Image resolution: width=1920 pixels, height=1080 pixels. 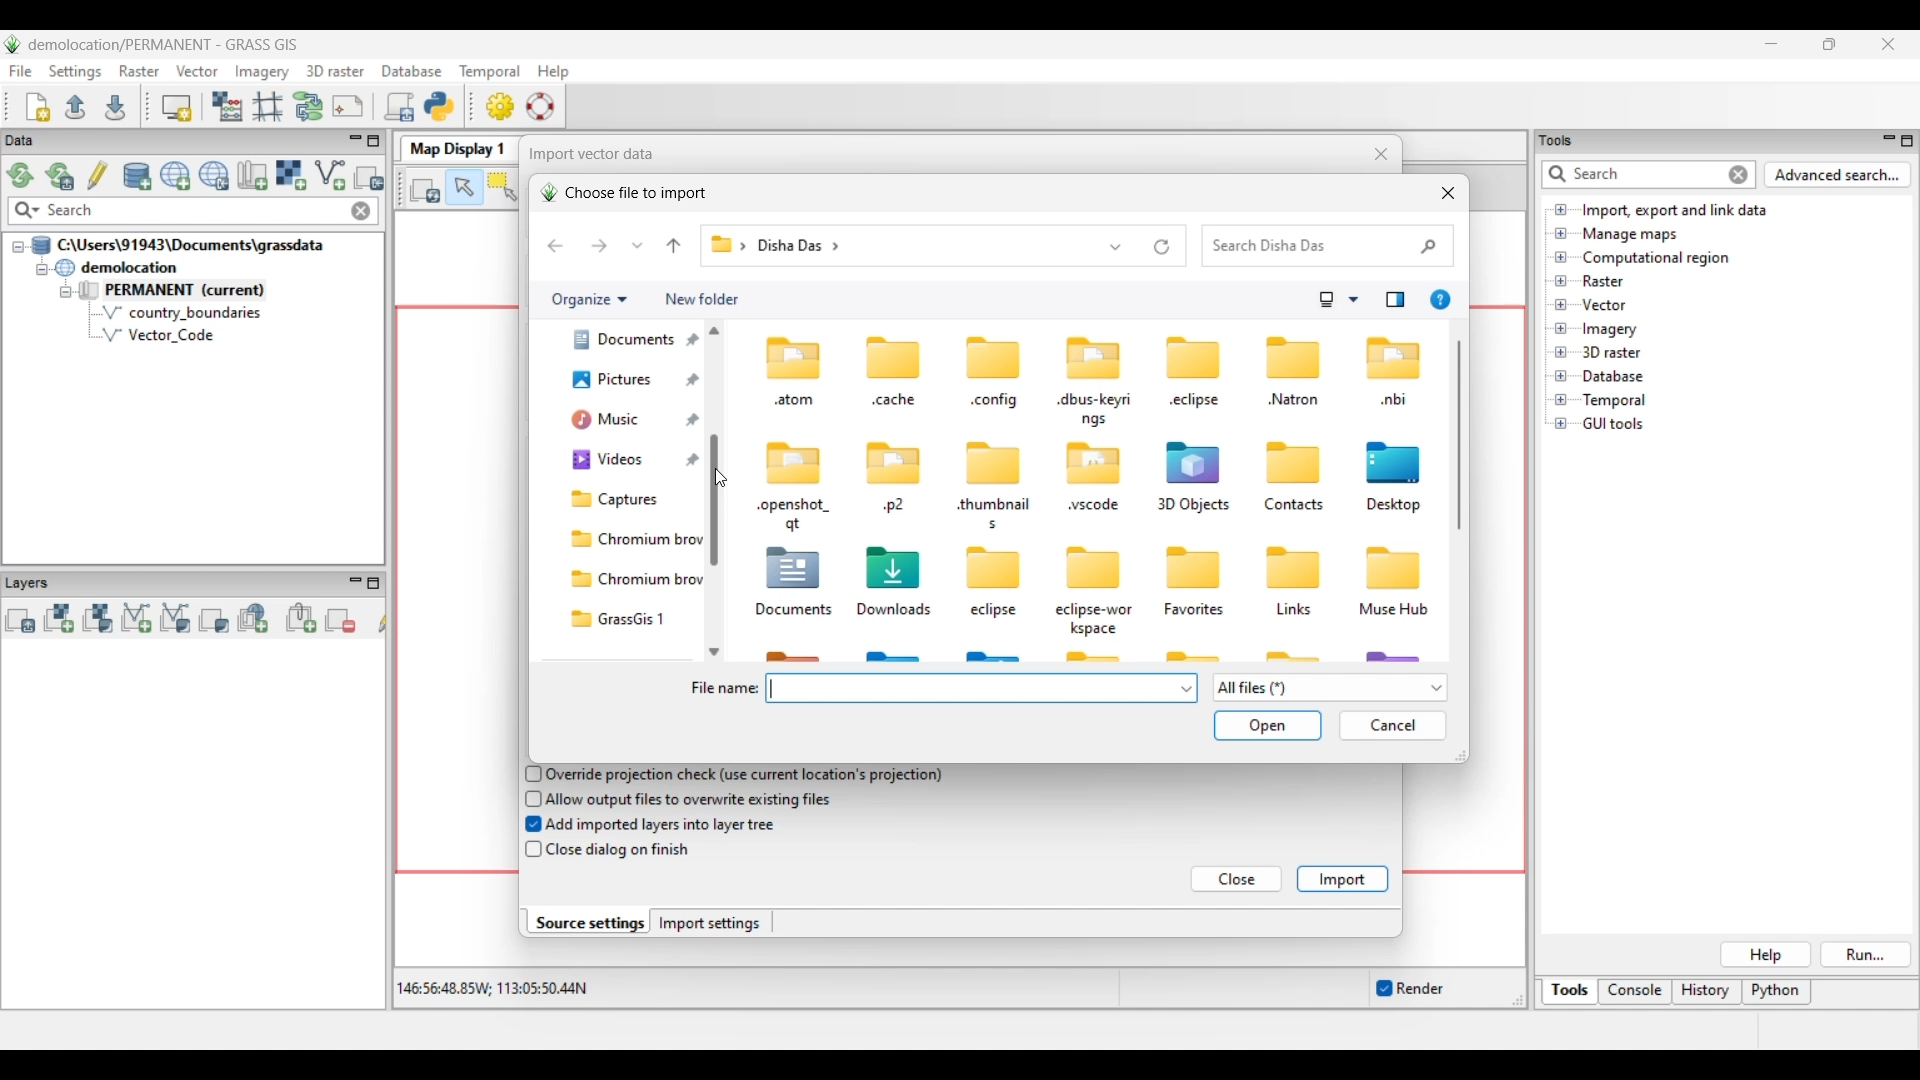 I want to click on Double click to see files under Imagery, so click(x=1609, y=330).